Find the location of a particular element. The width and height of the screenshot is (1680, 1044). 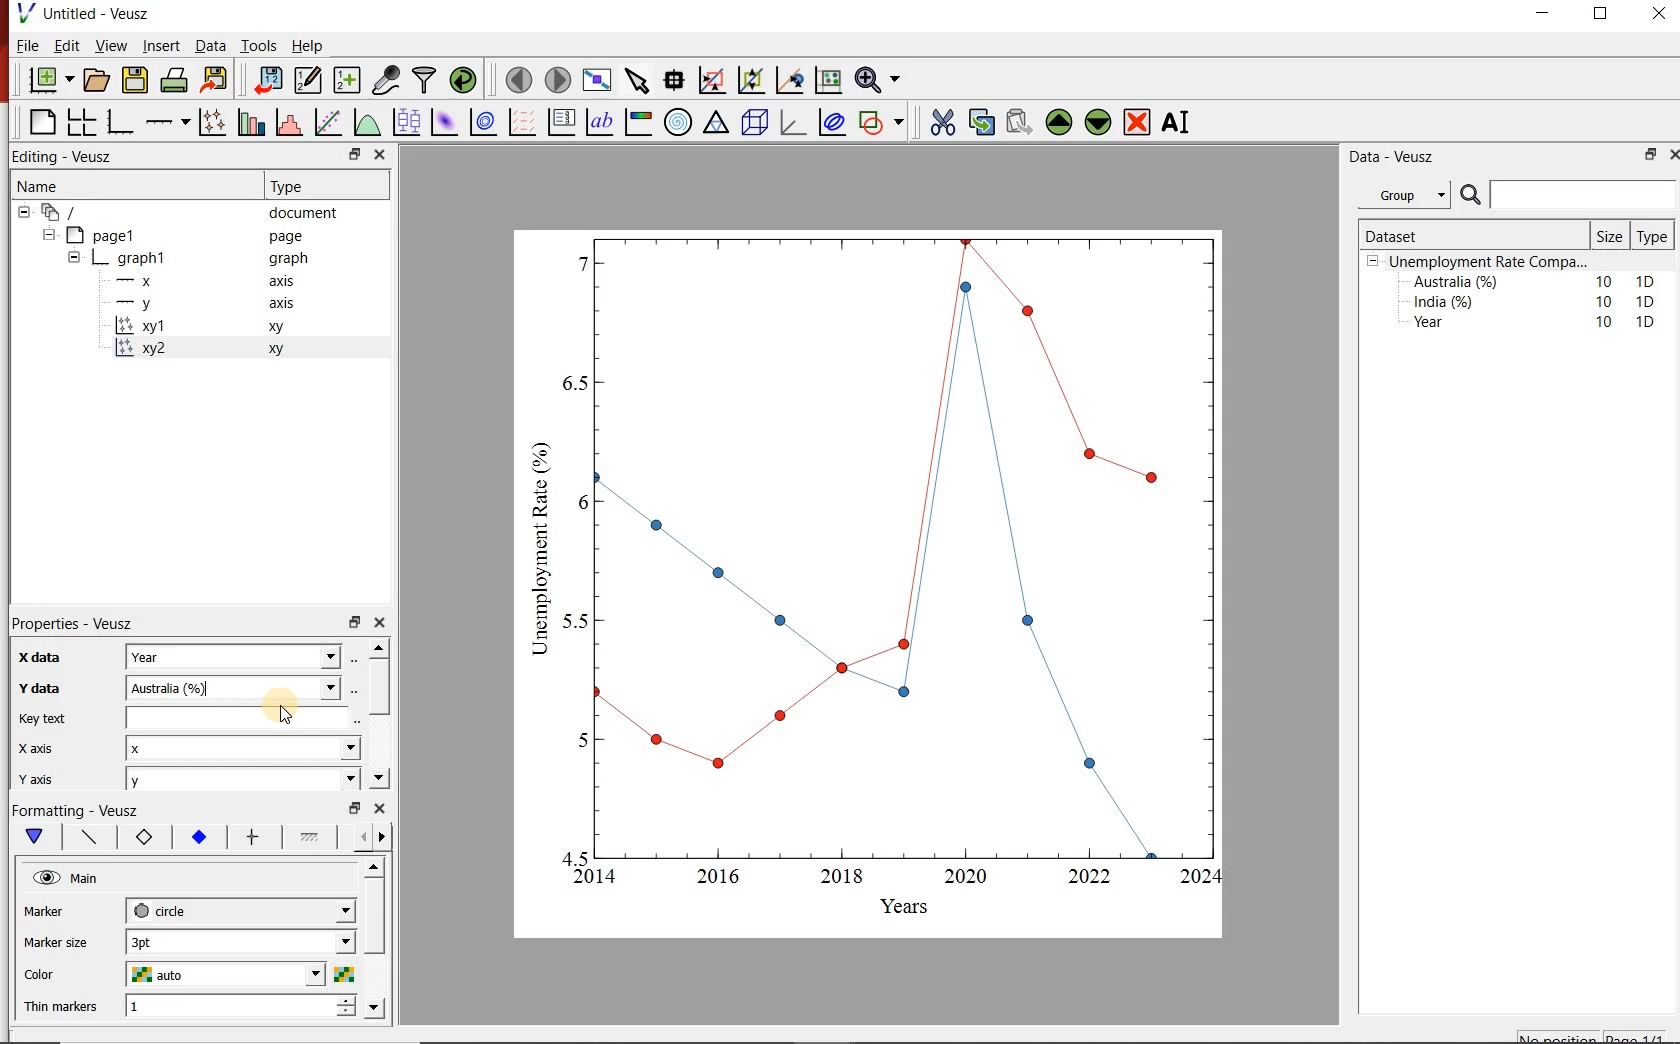

Type is located at coordinates (1651, 237).